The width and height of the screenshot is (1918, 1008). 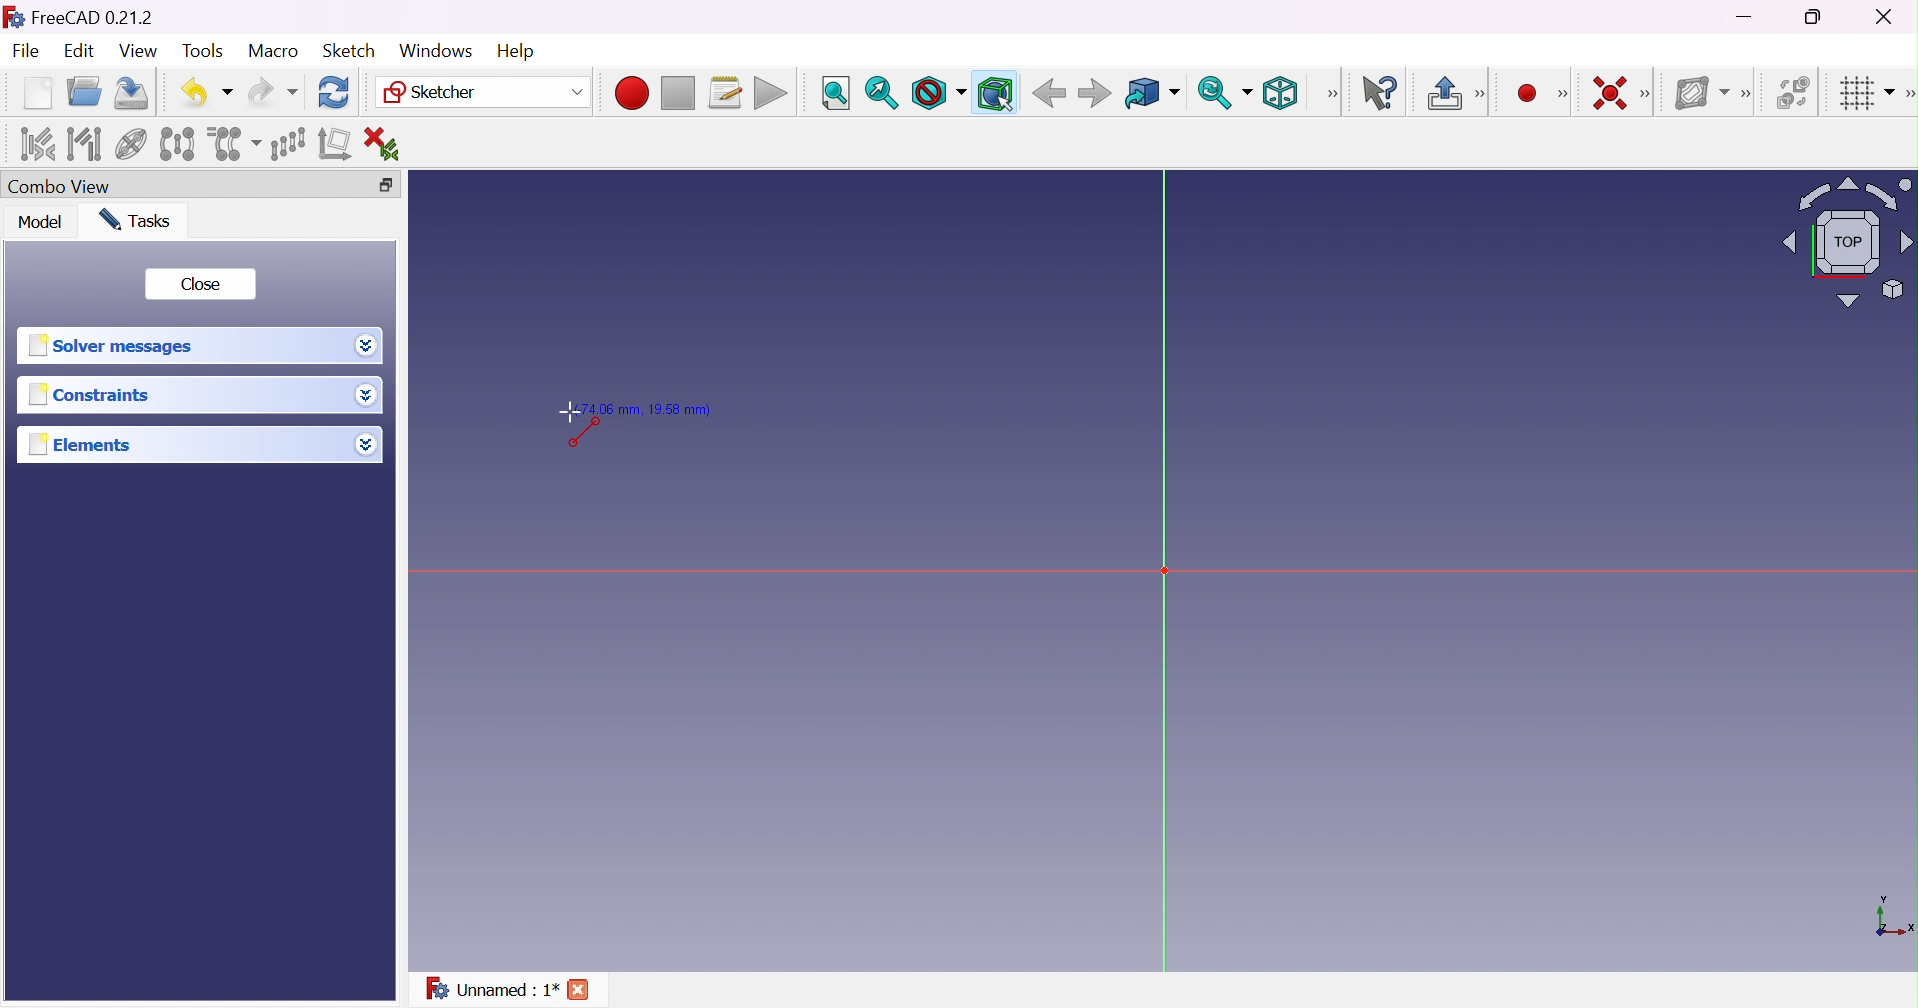 What do you see at coordinates (1225, 92) in the screenshot?
I see `Sync view` at bounding box center [1225, 92].